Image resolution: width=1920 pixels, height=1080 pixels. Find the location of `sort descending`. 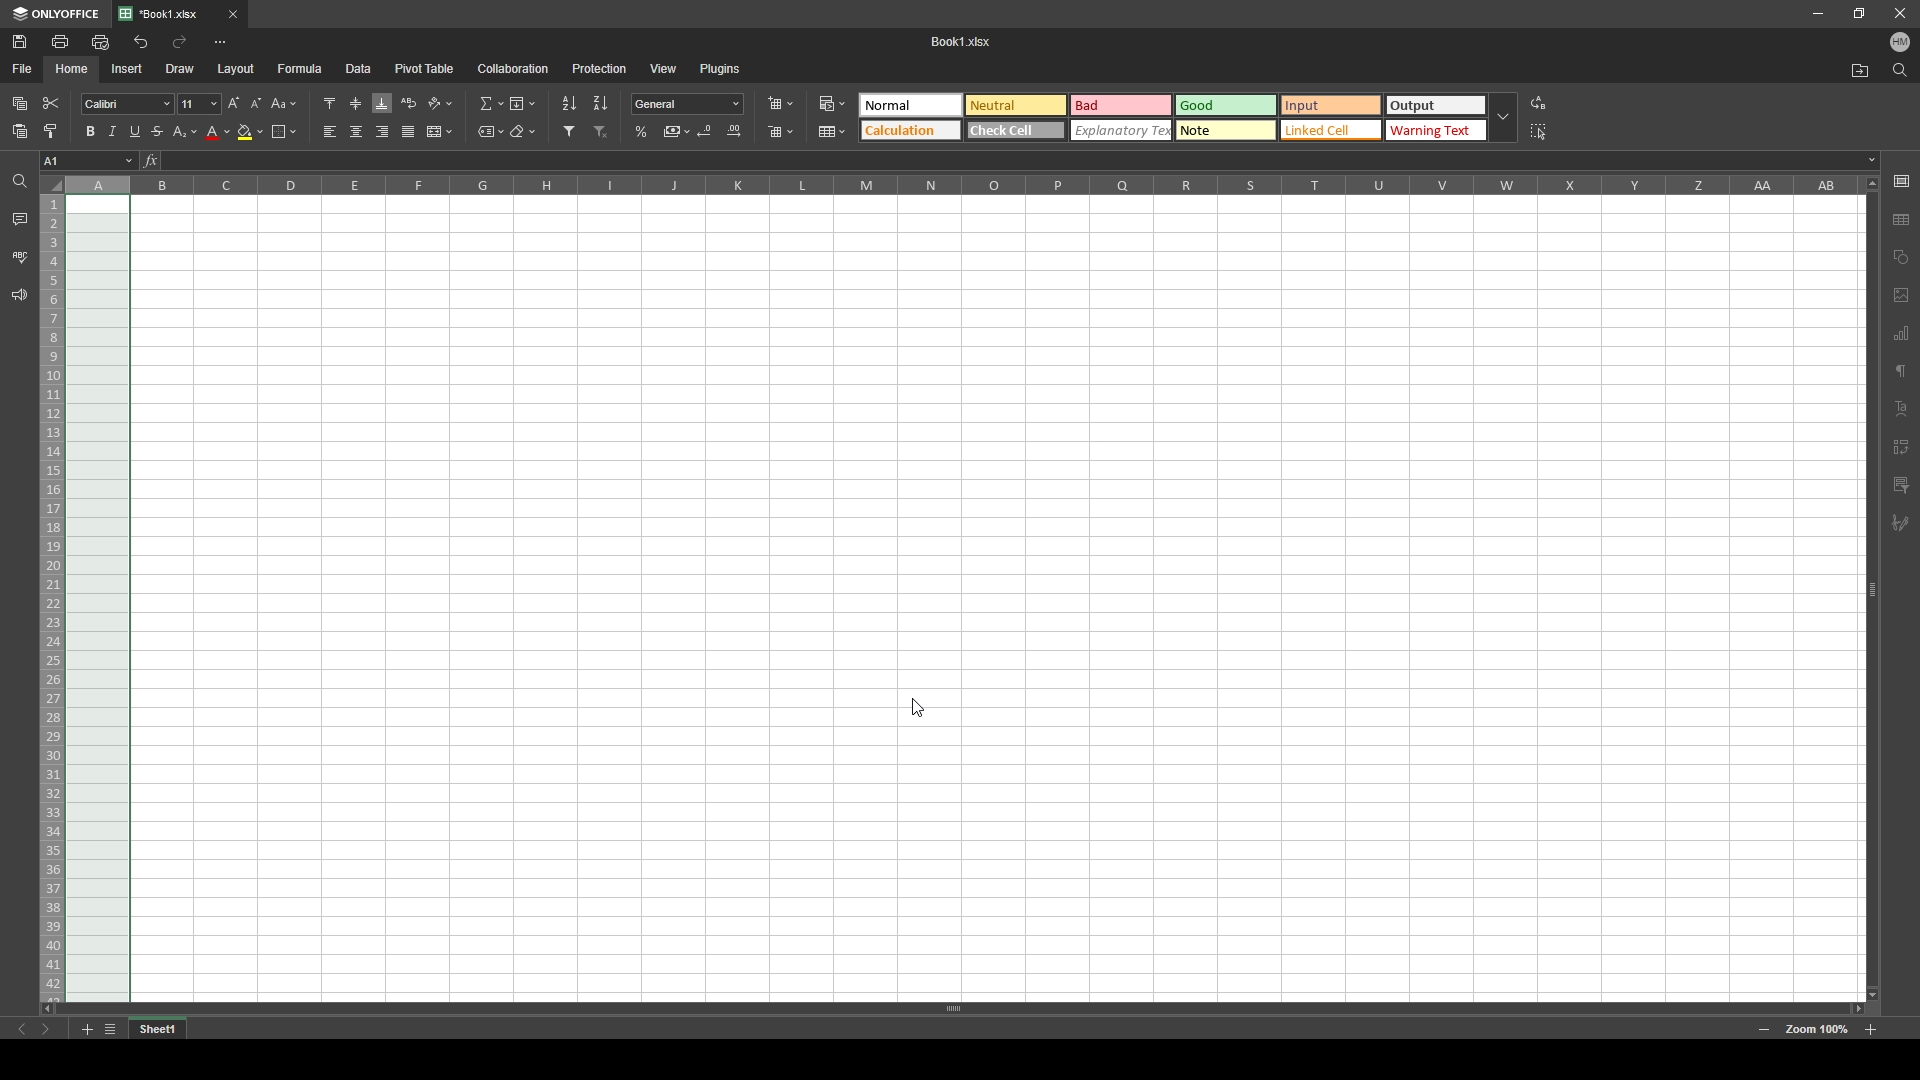

sort descending is located at coordinates (601, 102).